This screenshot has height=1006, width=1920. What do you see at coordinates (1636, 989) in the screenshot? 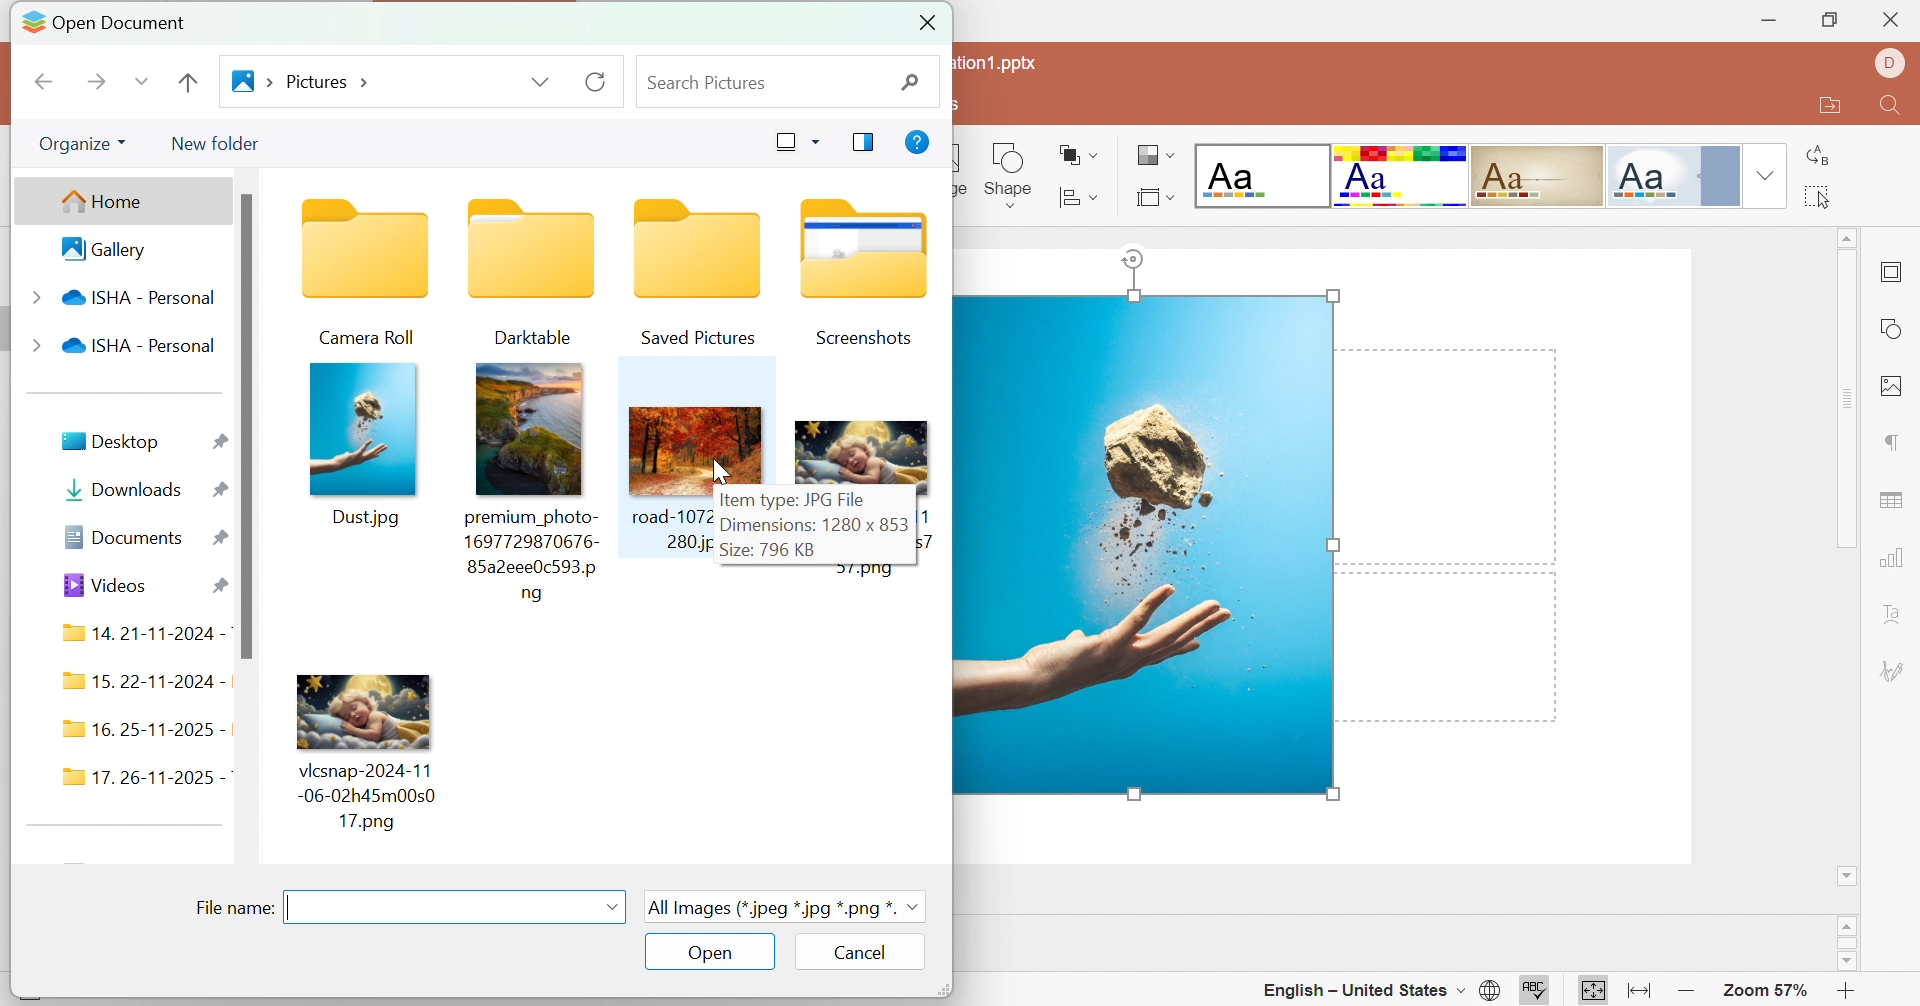
I see `Fit to width` at bounding box center [1636, 989].